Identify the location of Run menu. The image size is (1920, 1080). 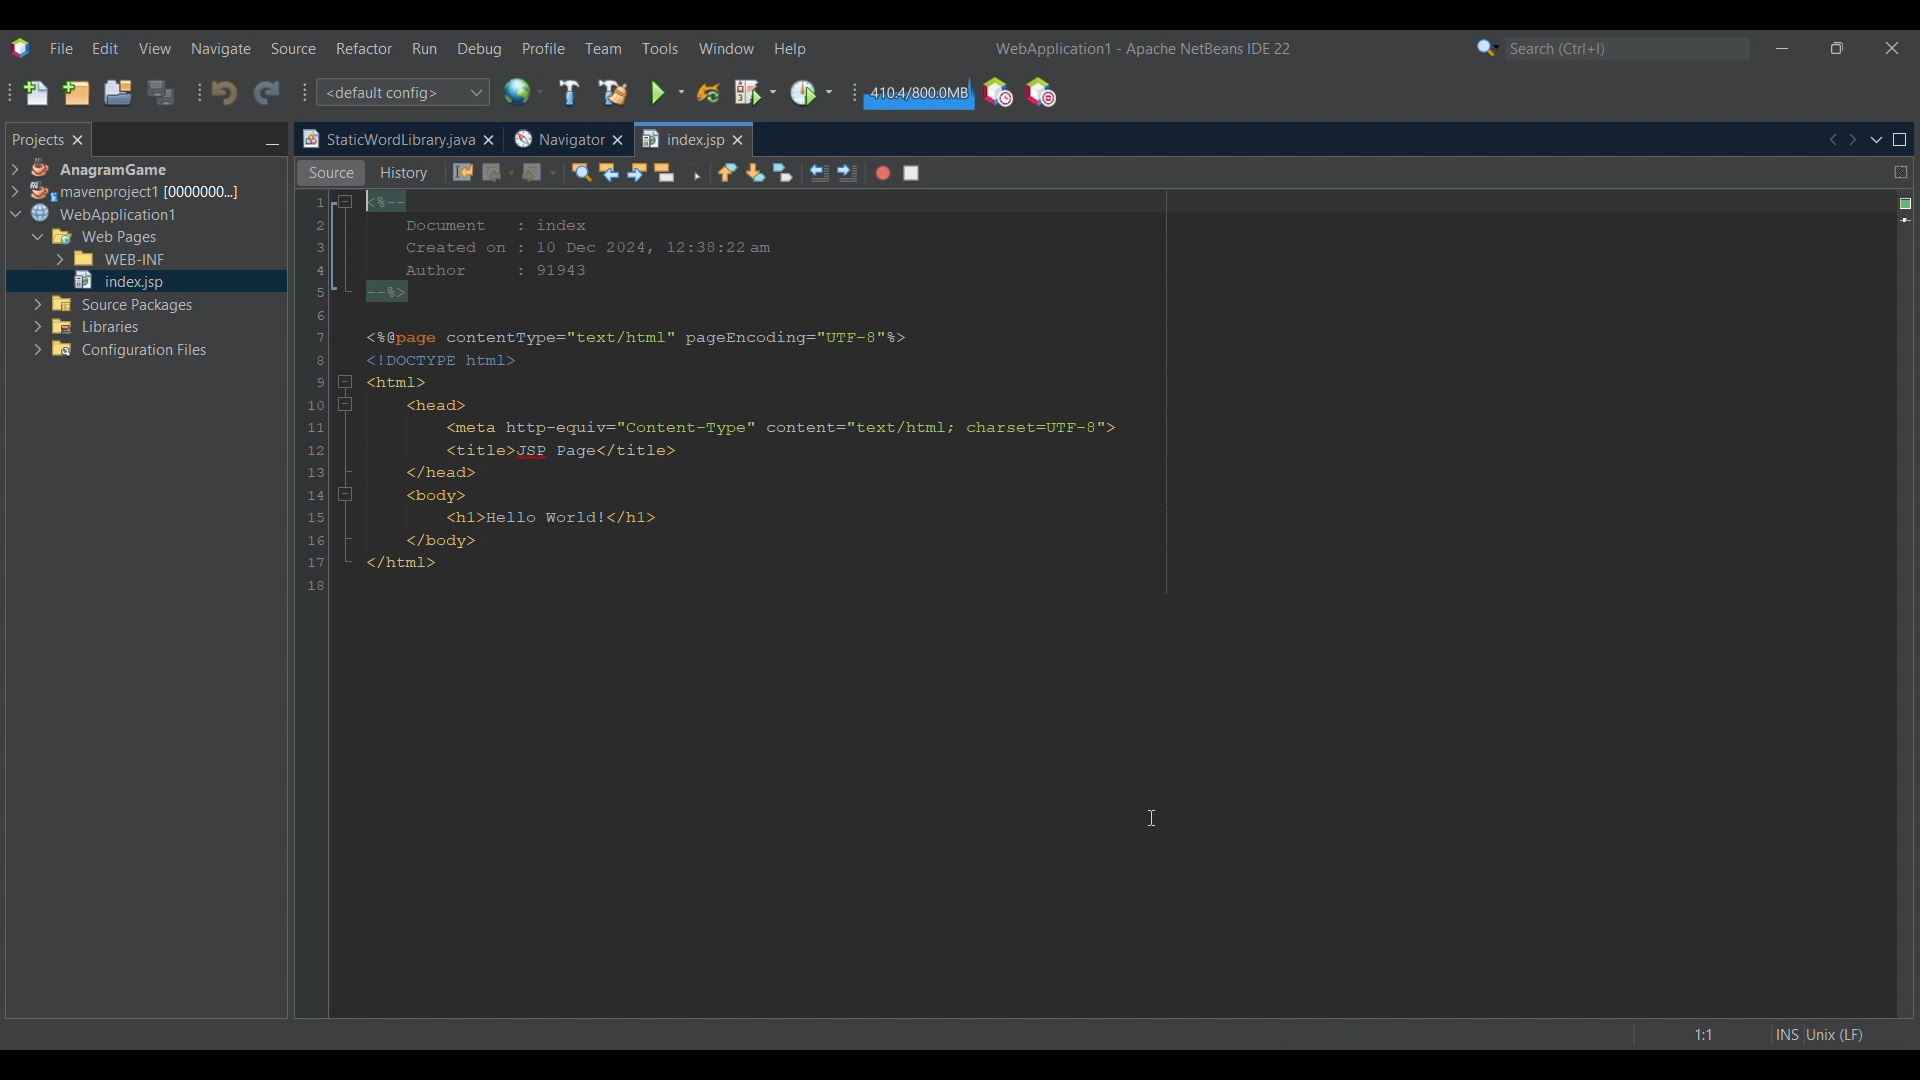
(424, 48).